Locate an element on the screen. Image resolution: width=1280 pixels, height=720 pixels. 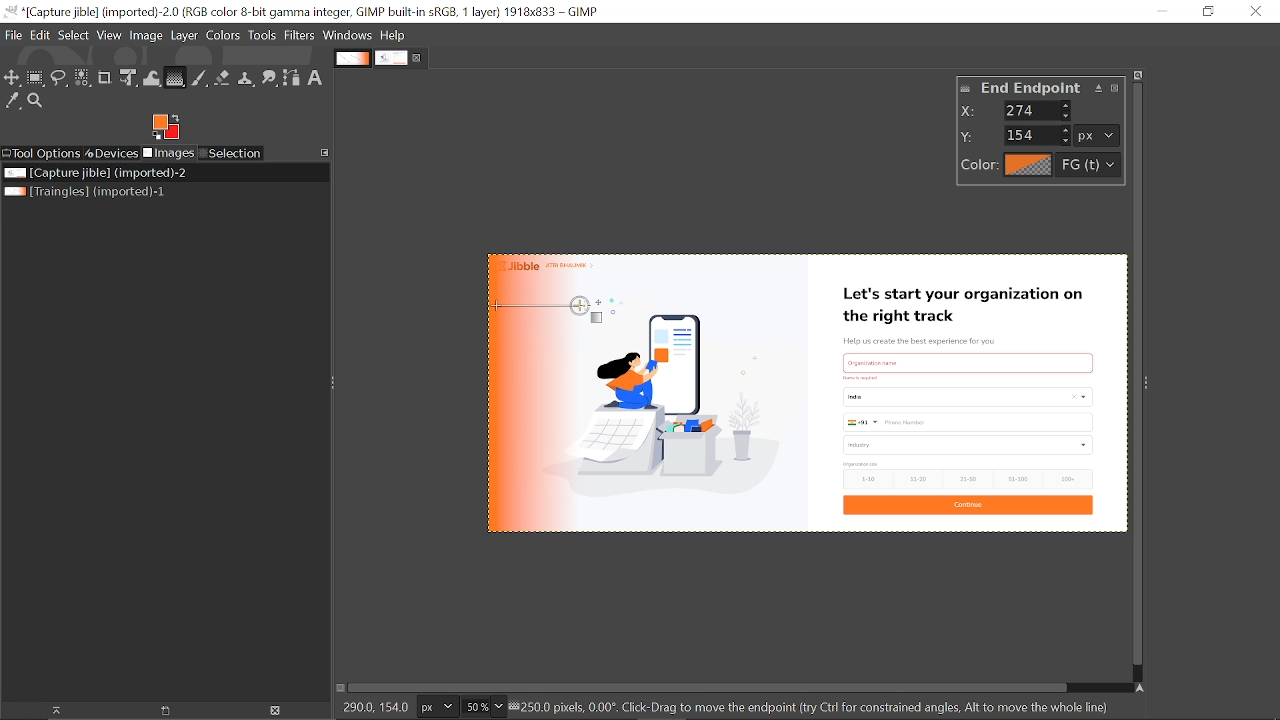
Current window is located at coordinates (302, 11).